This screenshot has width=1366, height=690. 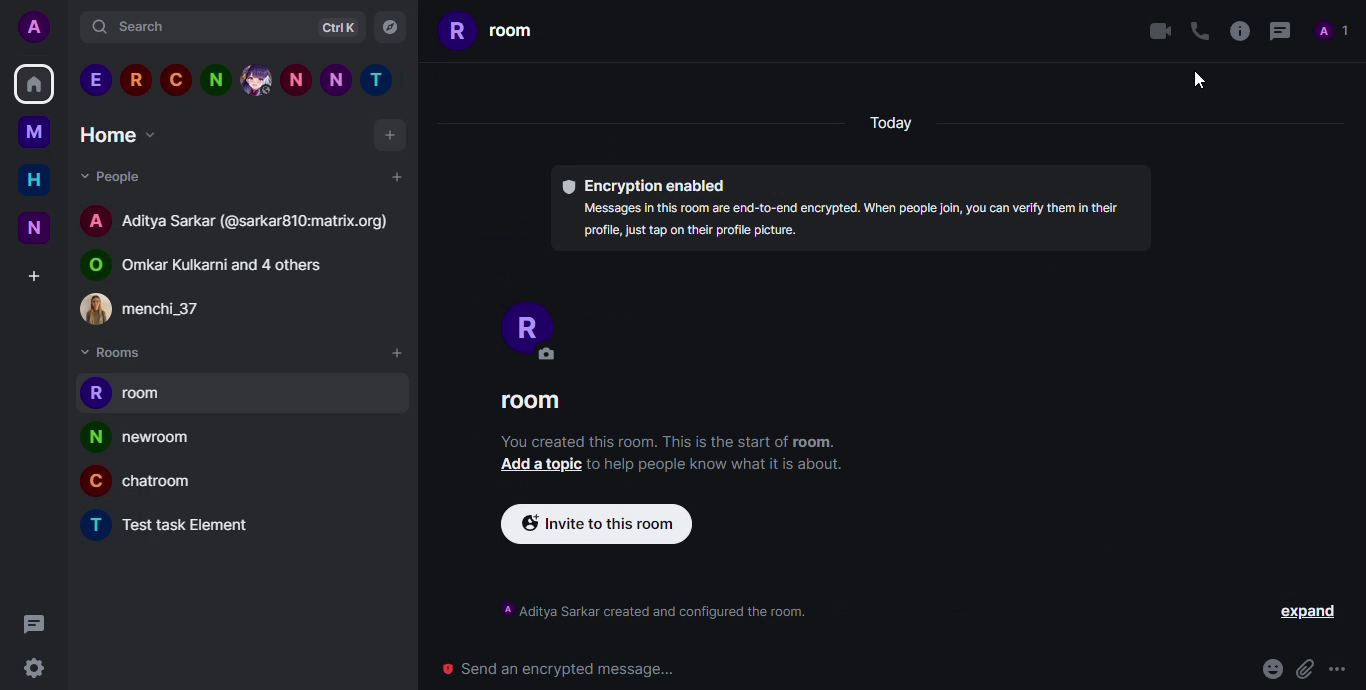 I want to click on profile, so click(x=92, y=484).